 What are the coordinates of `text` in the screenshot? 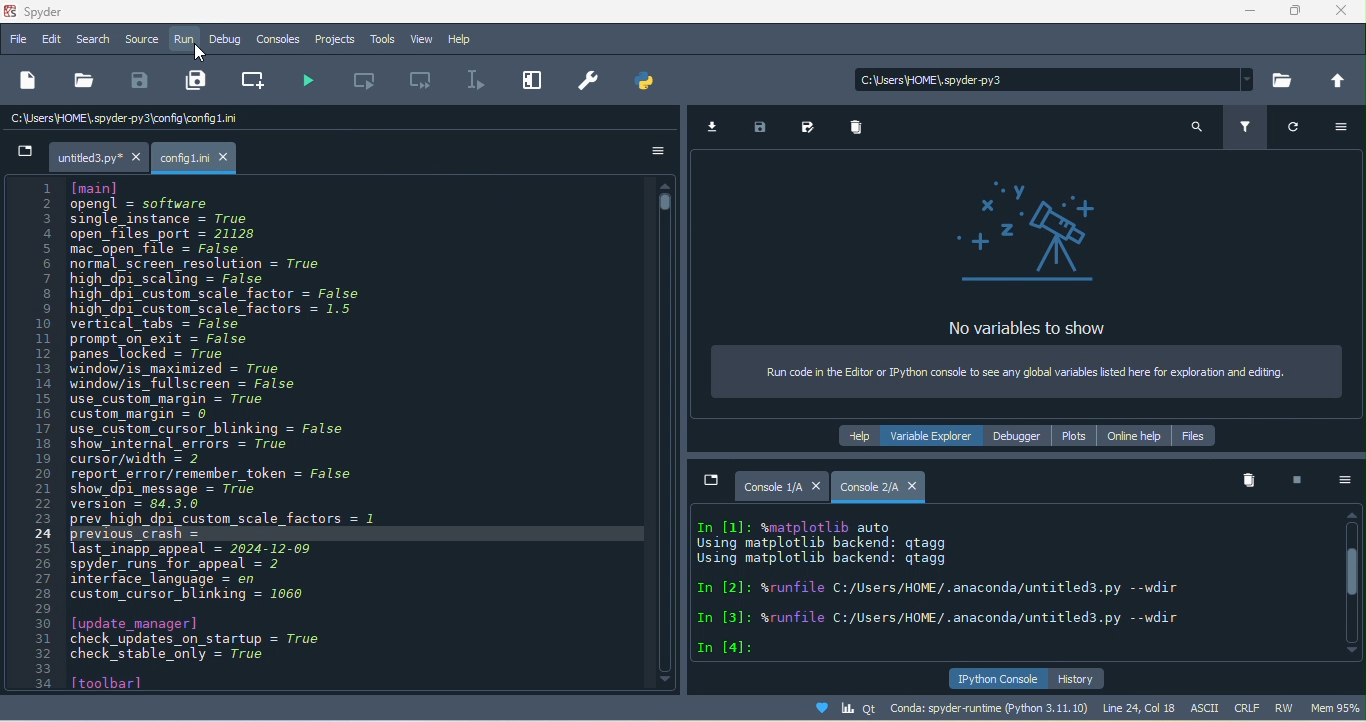 It's located at (954, 586).